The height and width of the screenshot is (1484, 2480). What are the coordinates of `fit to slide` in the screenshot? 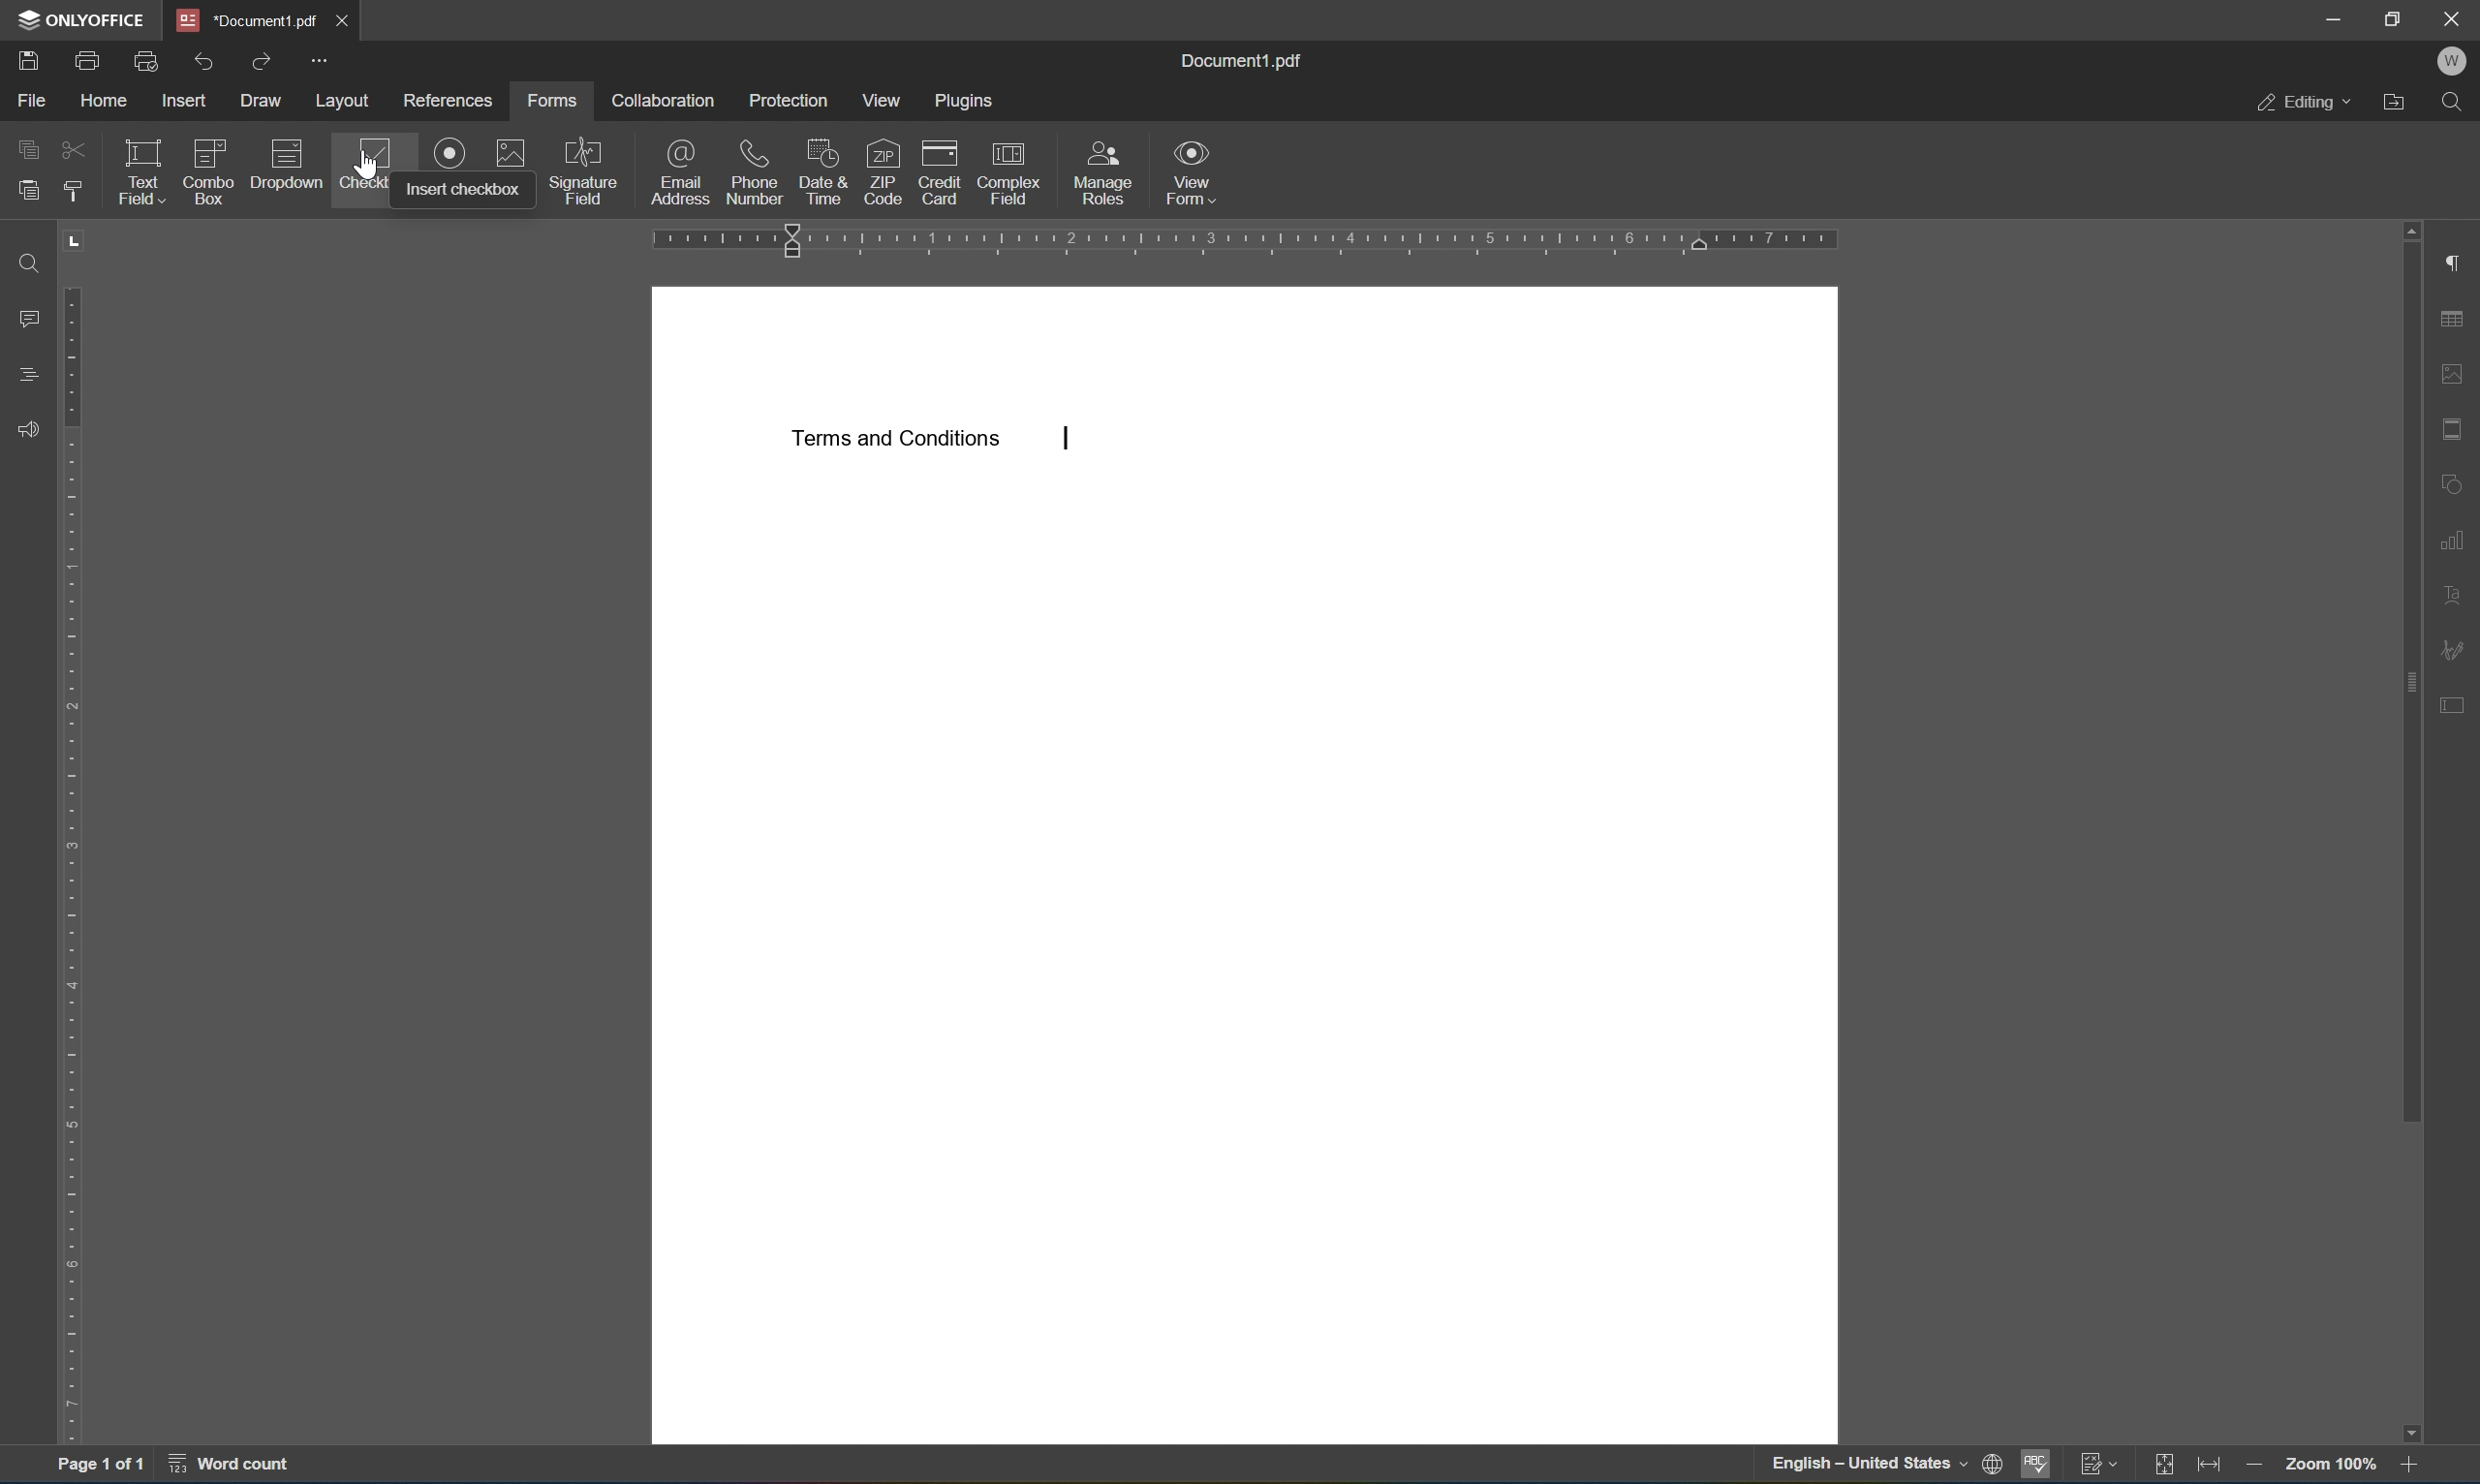 It's located at (2159, 1467).